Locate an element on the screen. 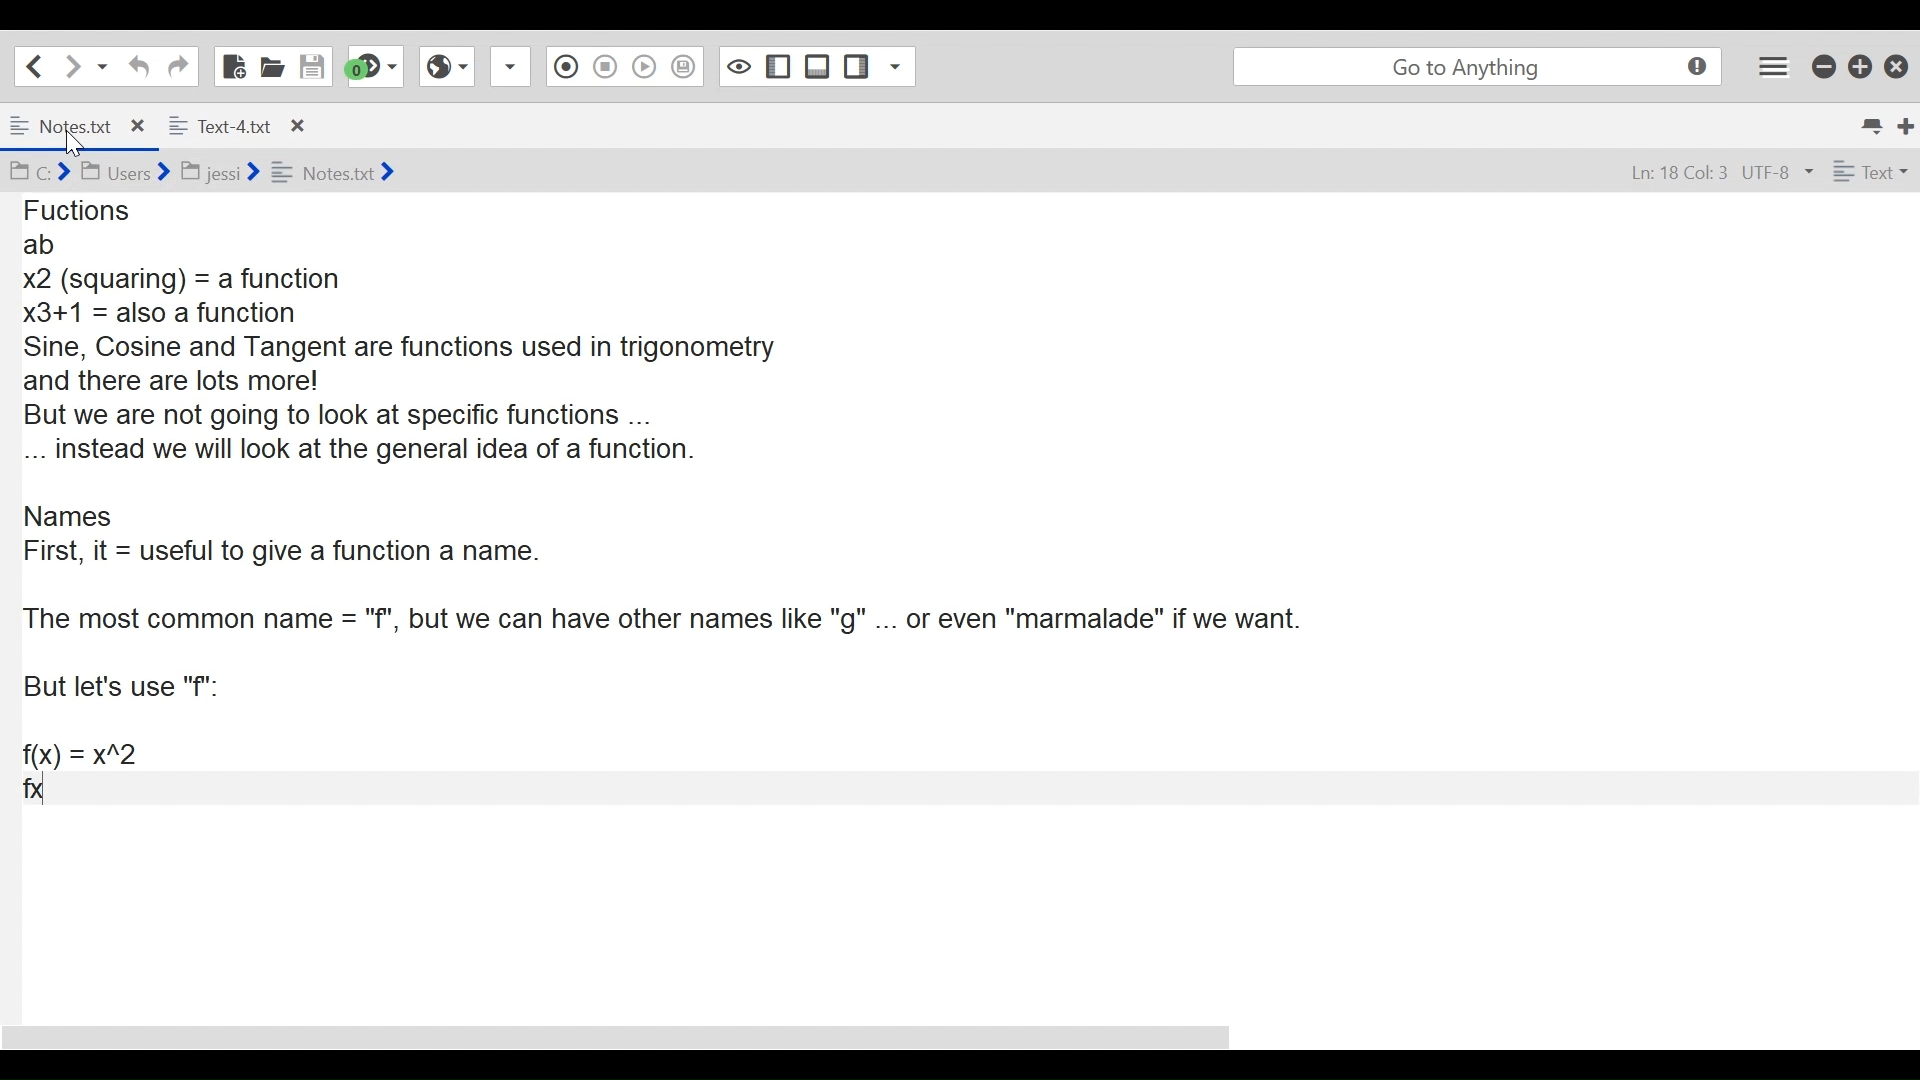 This screenshot has height=1080, width=1920. Close is located at coordinates (1895, 65).